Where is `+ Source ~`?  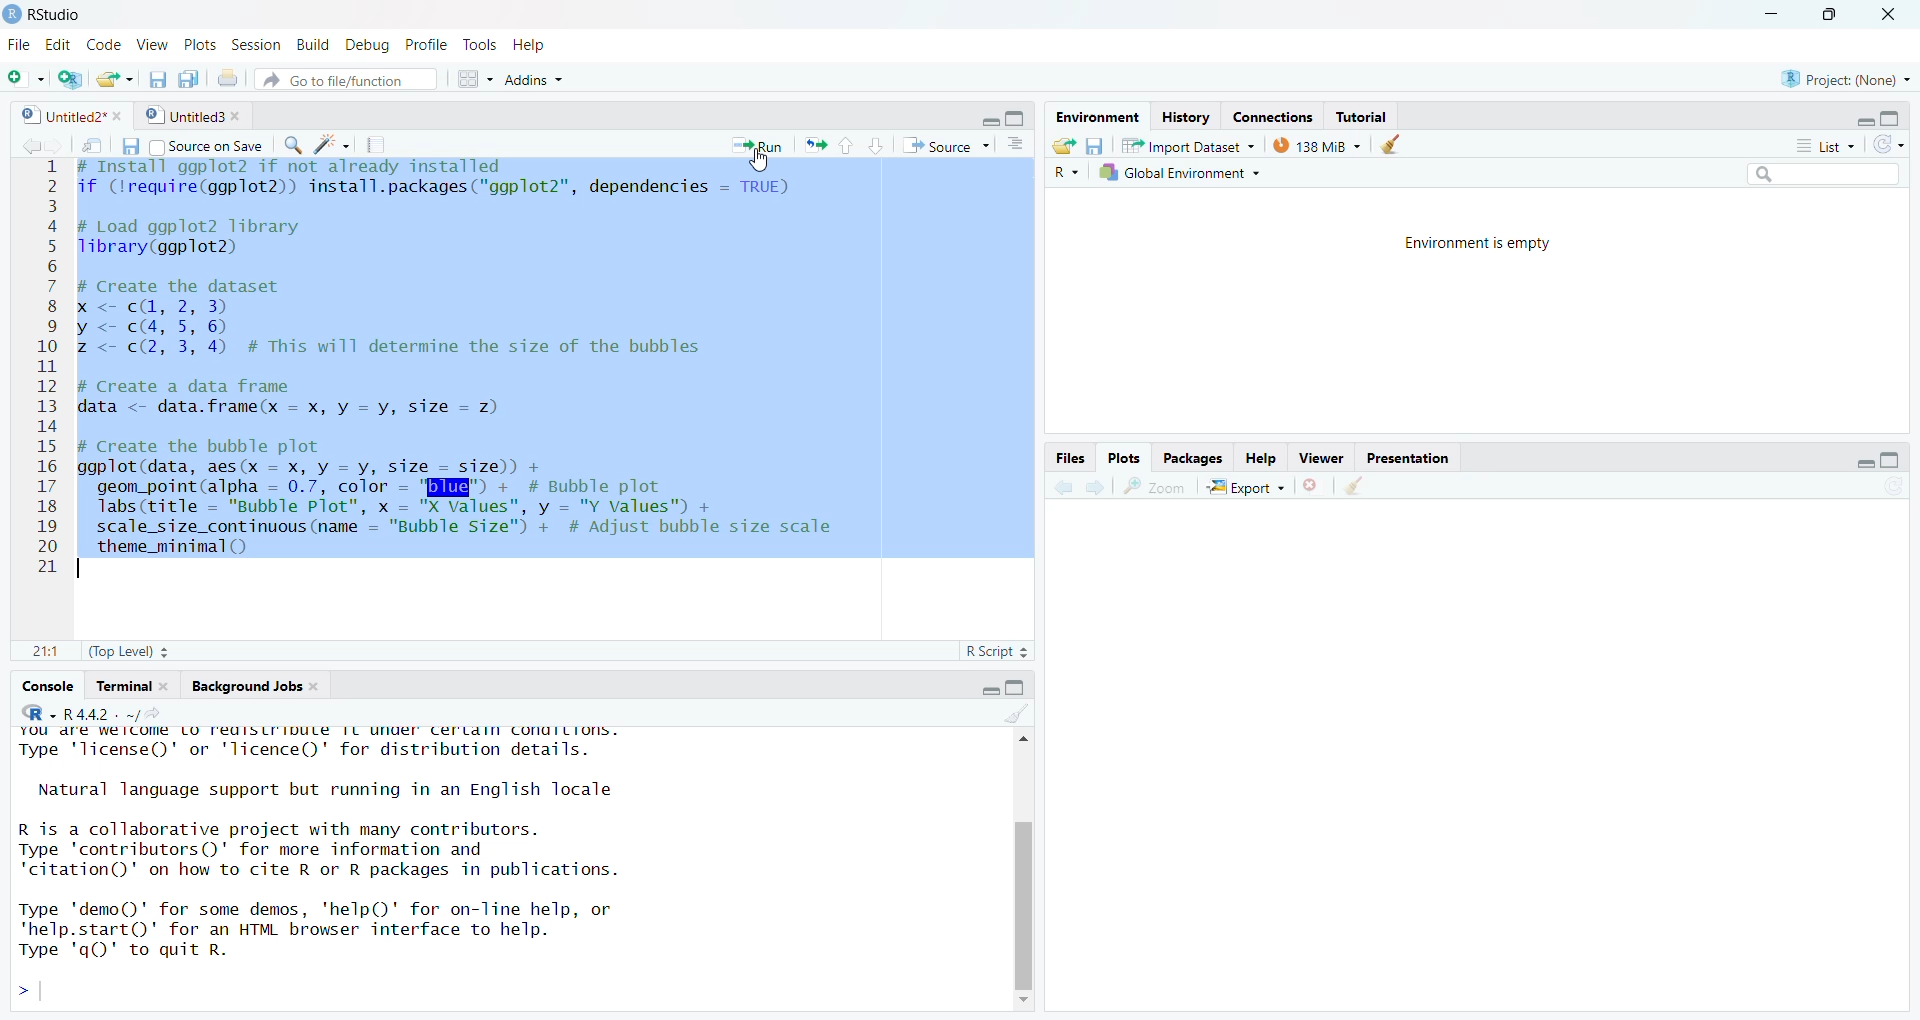
+ Source ~ is located at coordinates (943, 146).